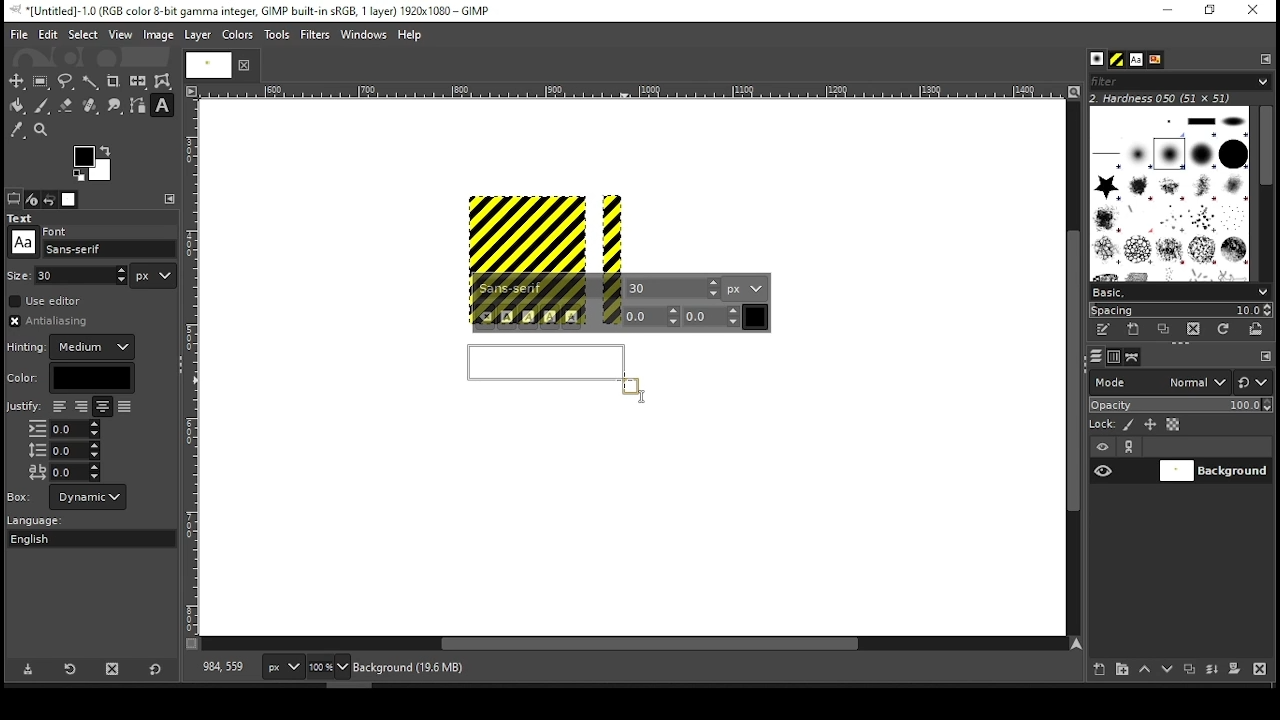  I want to click on , so click(205, 64).